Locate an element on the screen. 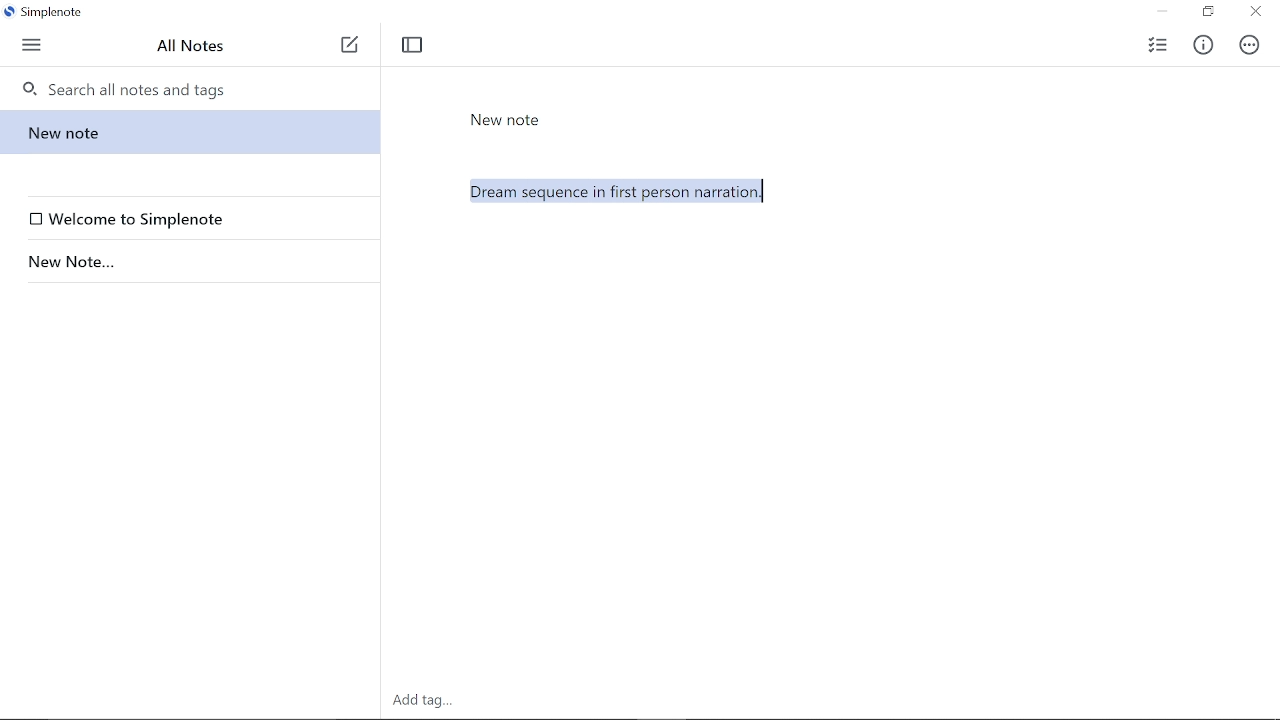  Info is located at coordinates (1208, 42).